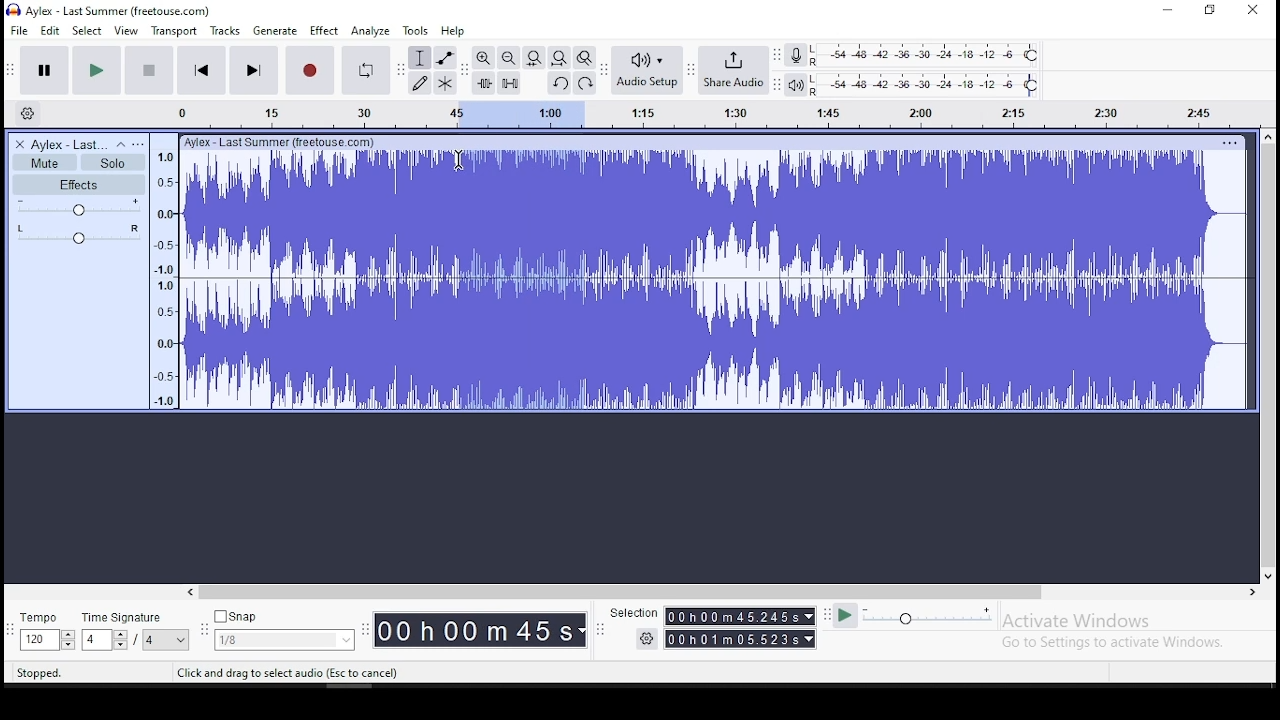 This screenshot has width=1280, height=720. Describe the element at coordinates (445, 58) in the screenshot. I see `envelope tool` at that location.